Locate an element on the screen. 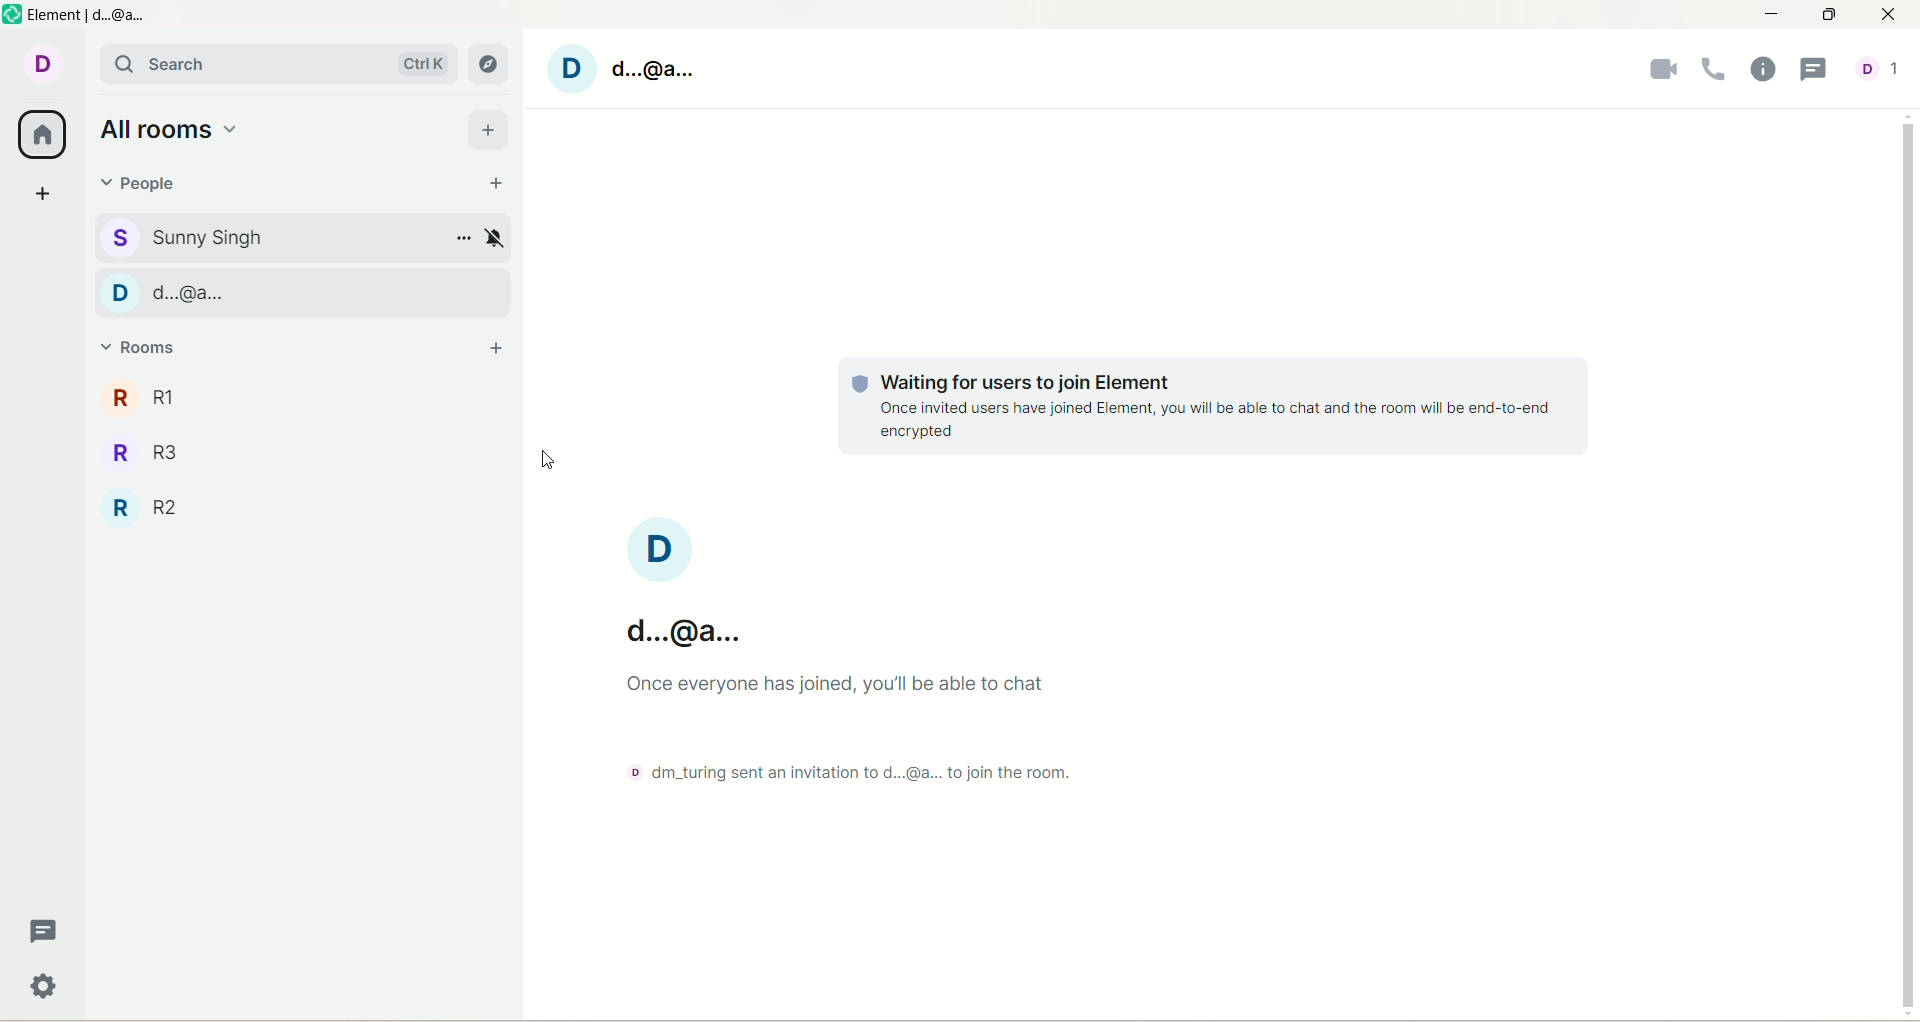  start chat is located at coordinates (502, 185).